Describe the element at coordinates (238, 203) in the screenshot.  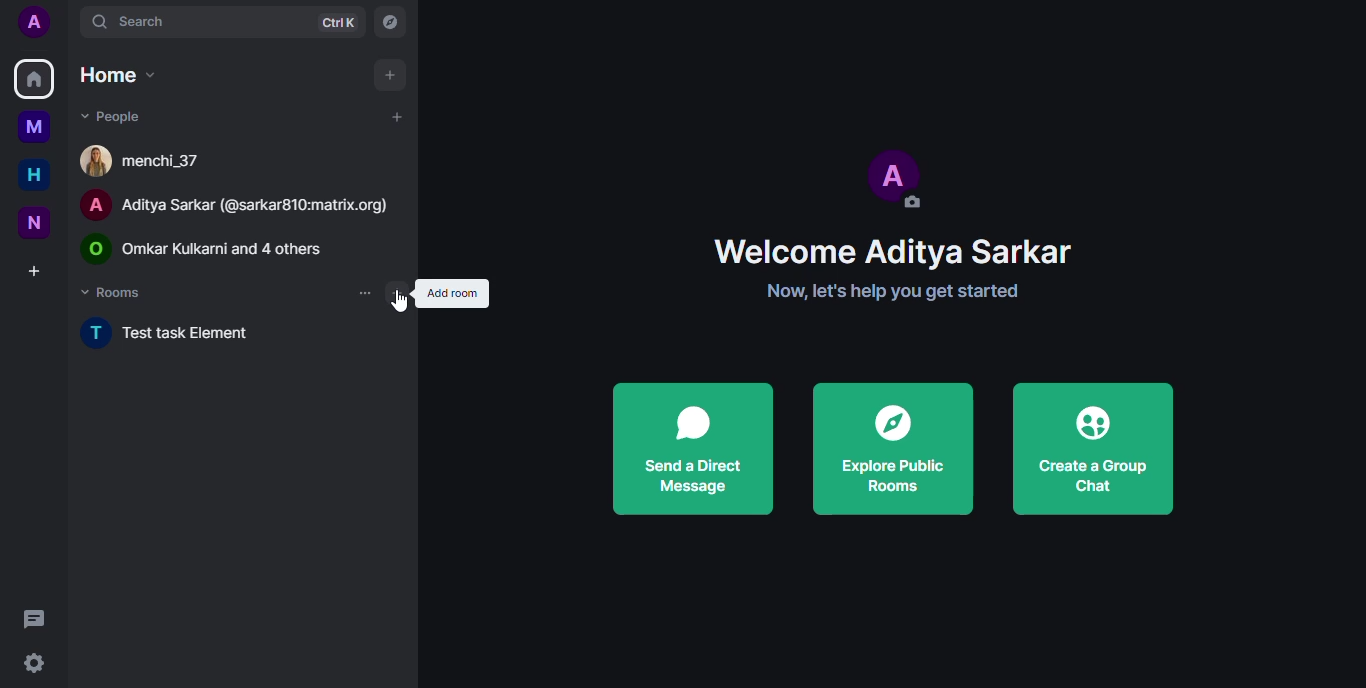
I see `A Aditya Sarkar (@sarkar810:matrix.org)` at that location.